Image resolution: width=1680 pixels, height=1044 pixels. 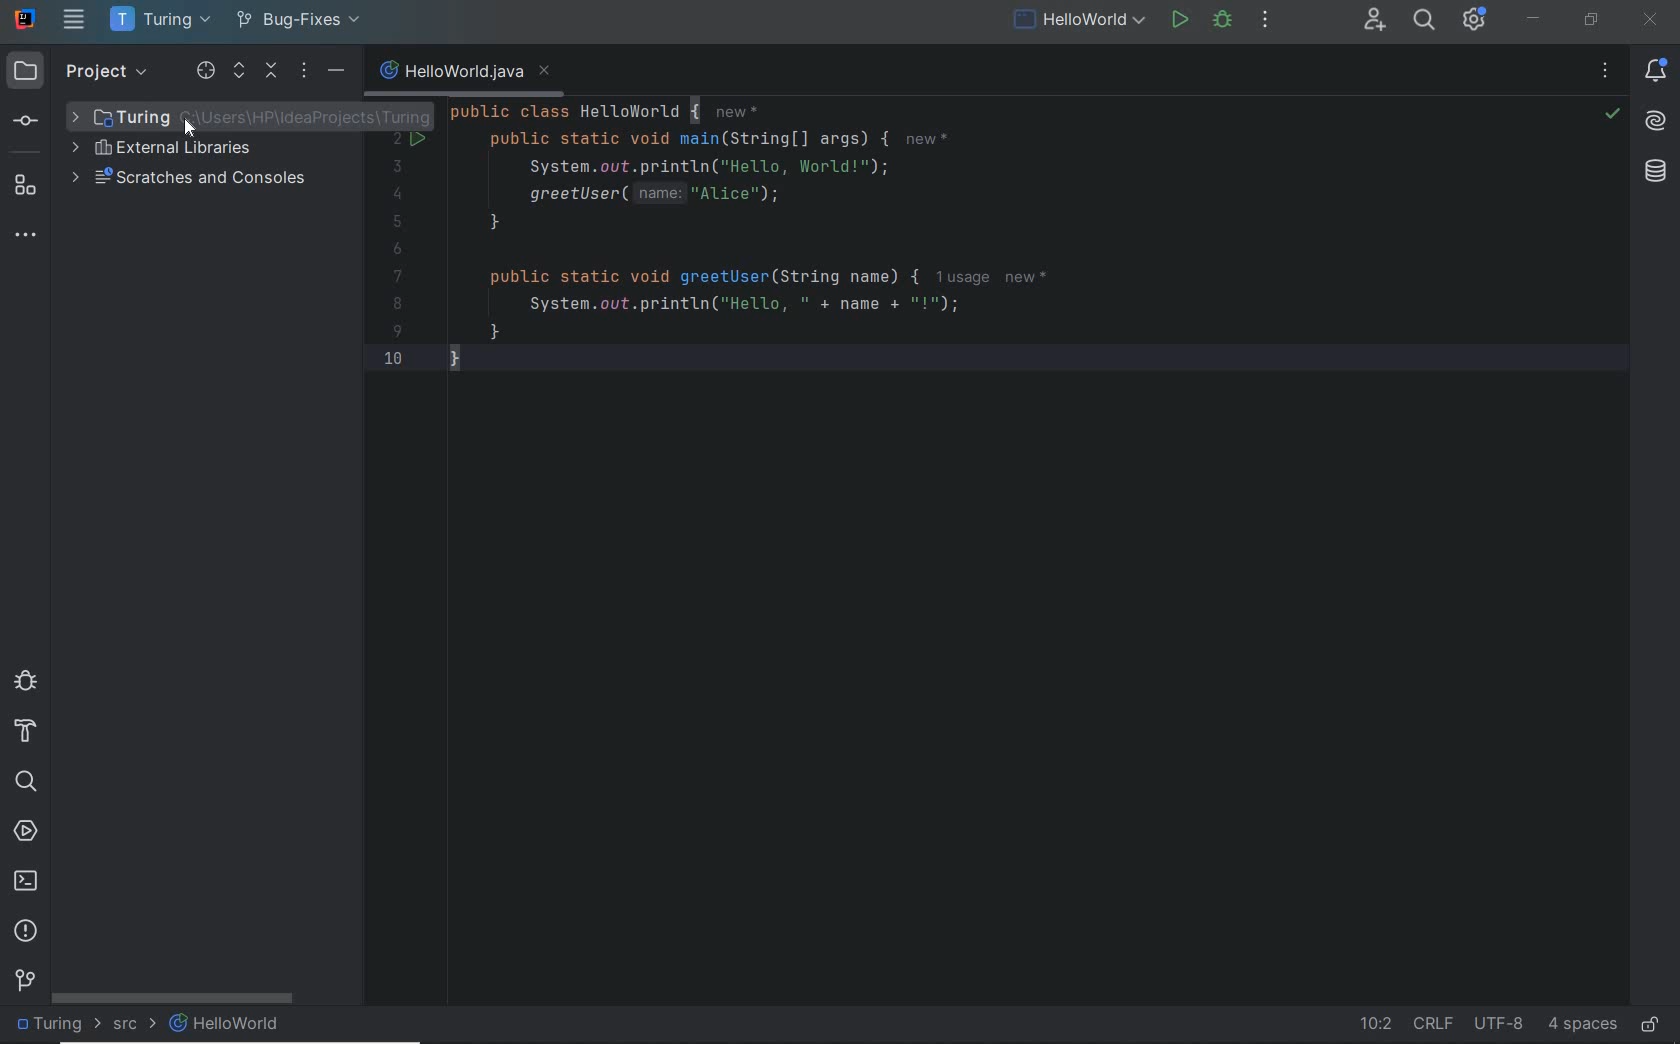 What do you see at coordinates (397, 304) in the screenshot?
I see `8` at bounding box center [397, 304].